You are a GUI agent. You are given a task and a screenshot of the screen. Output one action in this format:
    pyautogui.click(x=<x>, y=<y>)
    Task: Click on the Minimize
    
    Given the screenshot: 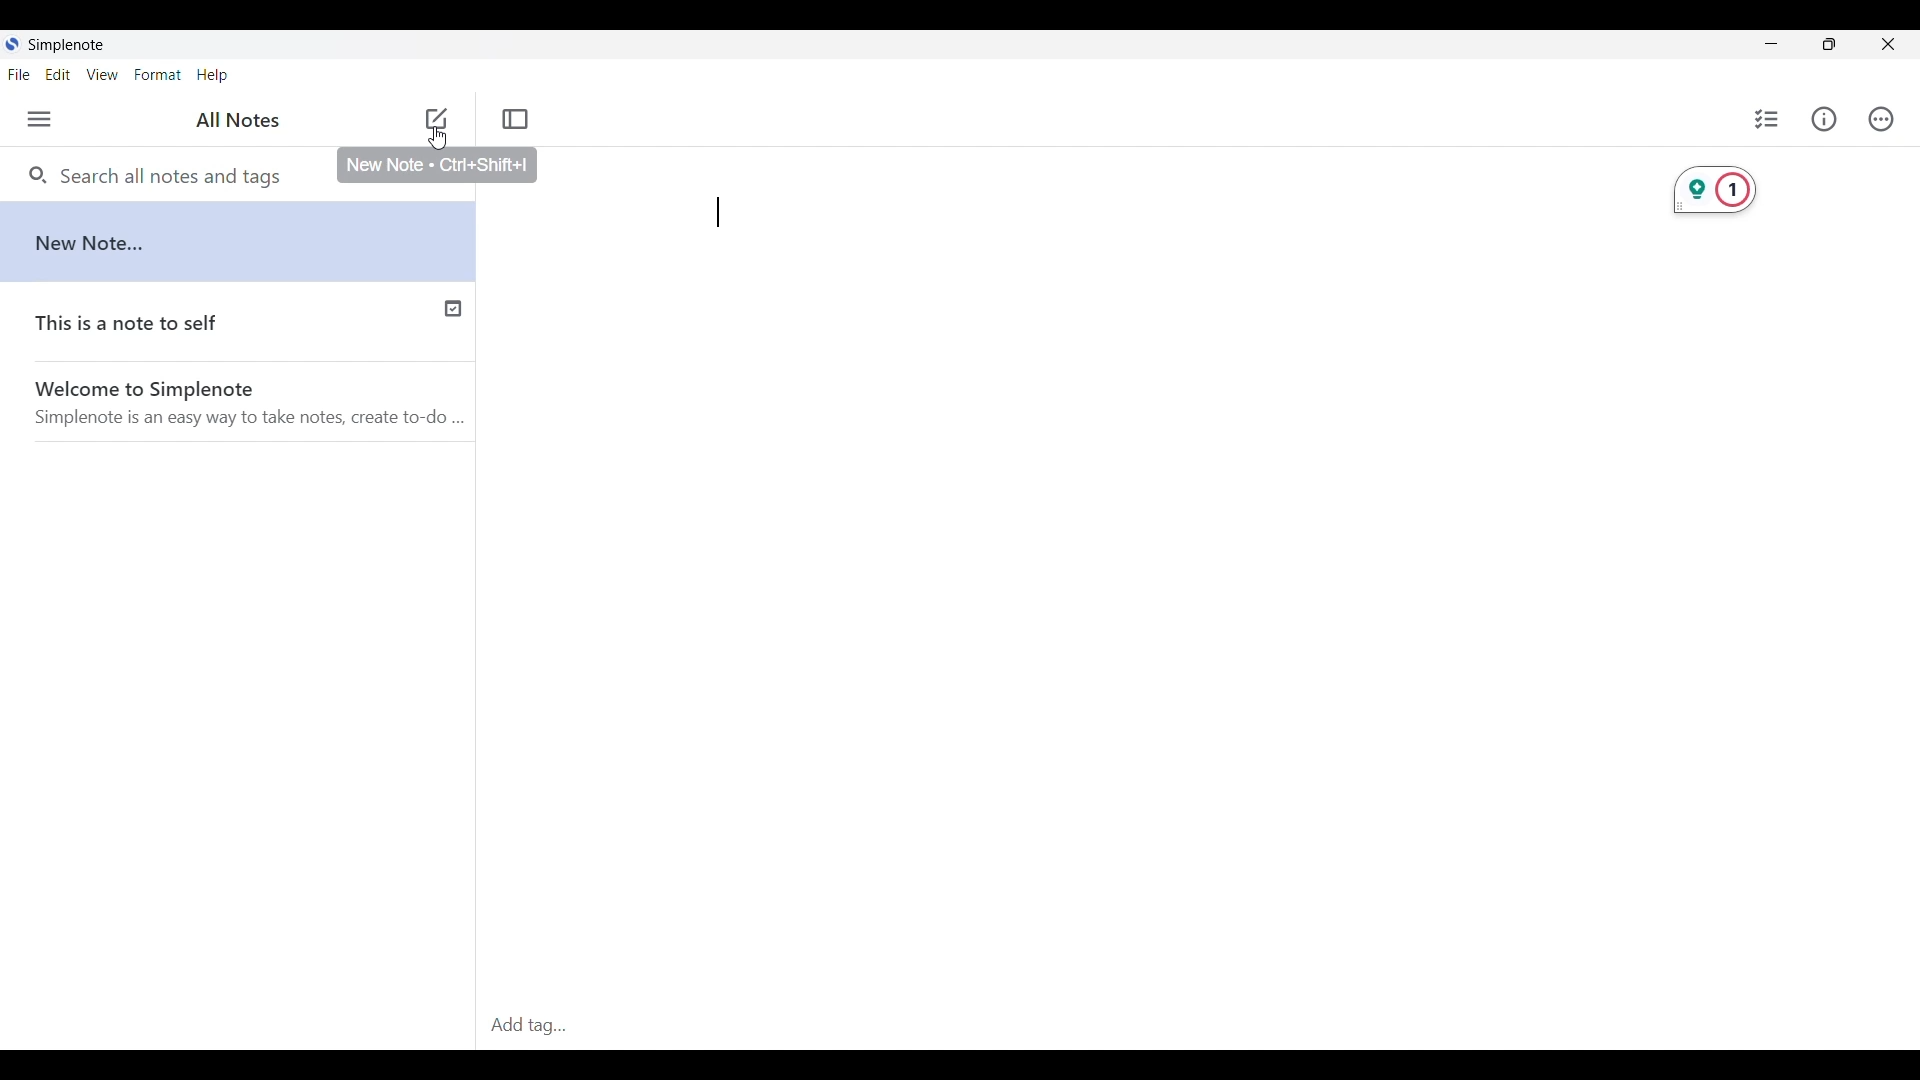 What is the action you would take?
    pyautogui.click(x=1772, y=43)
    